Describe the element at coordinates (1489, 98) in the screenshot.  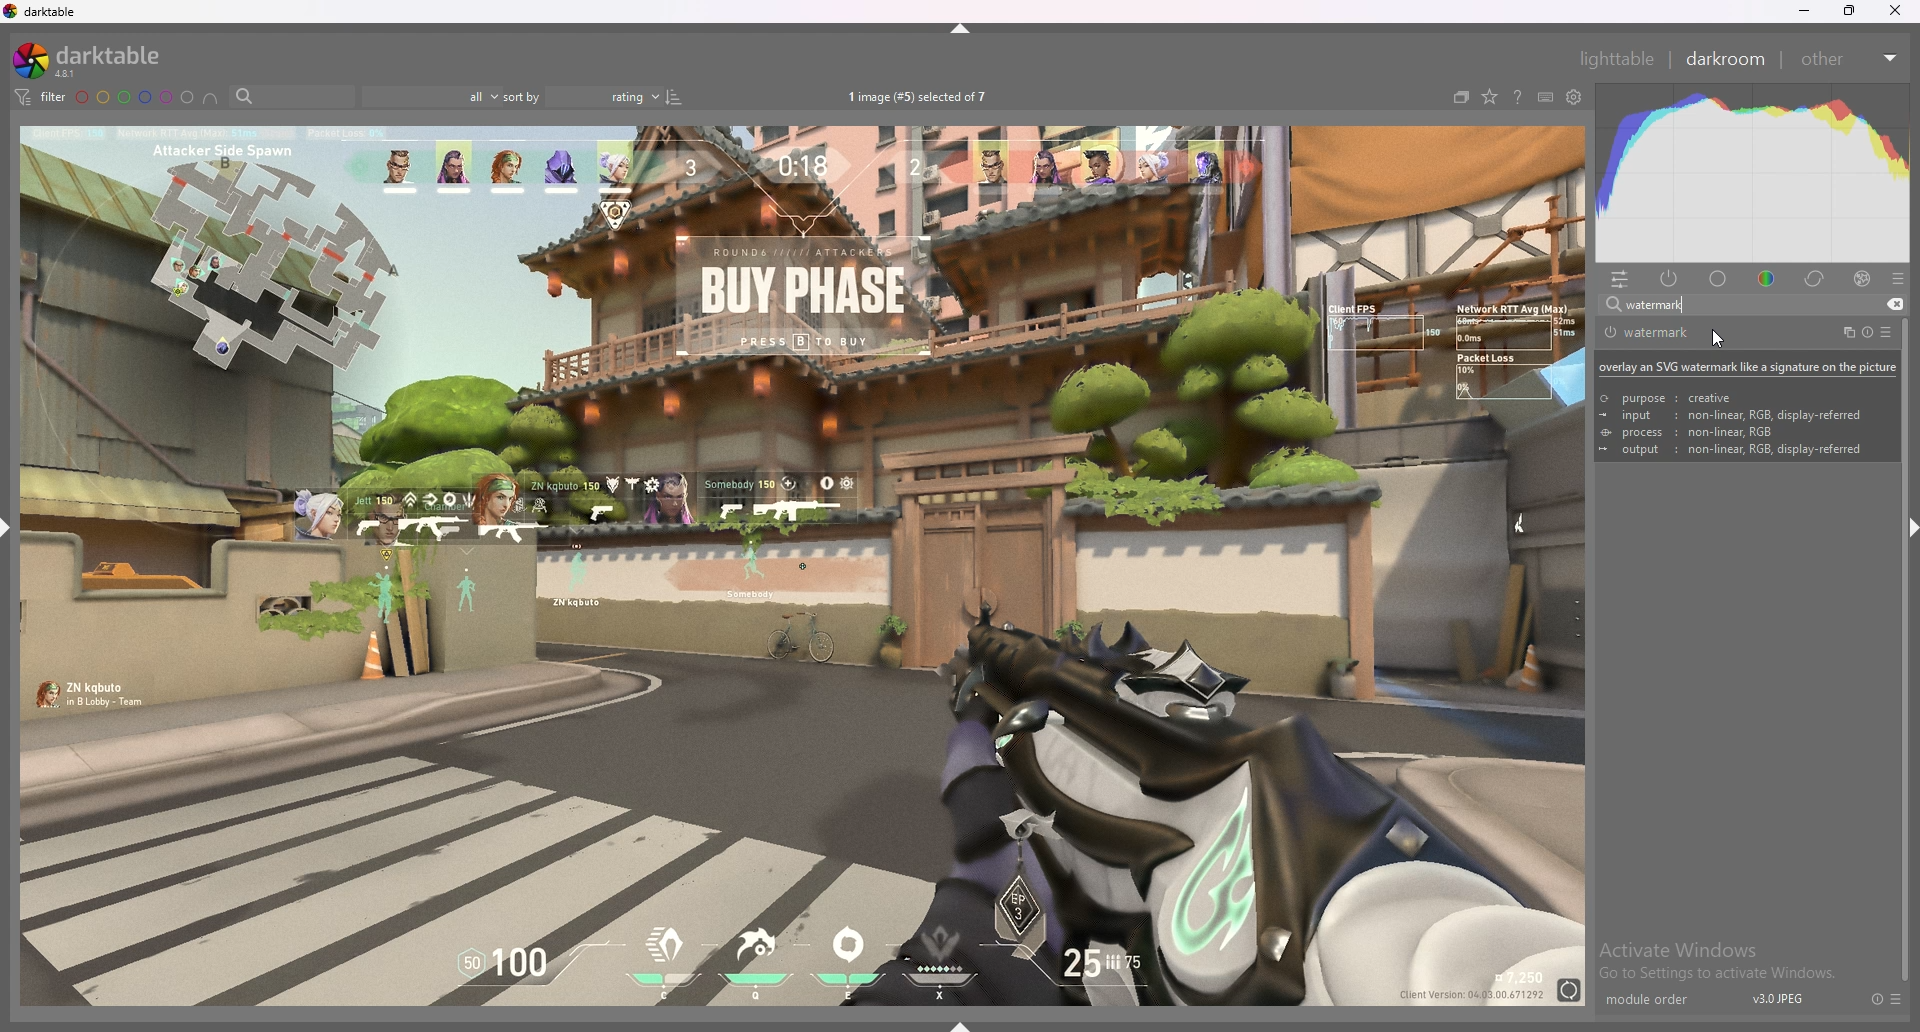
I see `change type of overlays` at that location.